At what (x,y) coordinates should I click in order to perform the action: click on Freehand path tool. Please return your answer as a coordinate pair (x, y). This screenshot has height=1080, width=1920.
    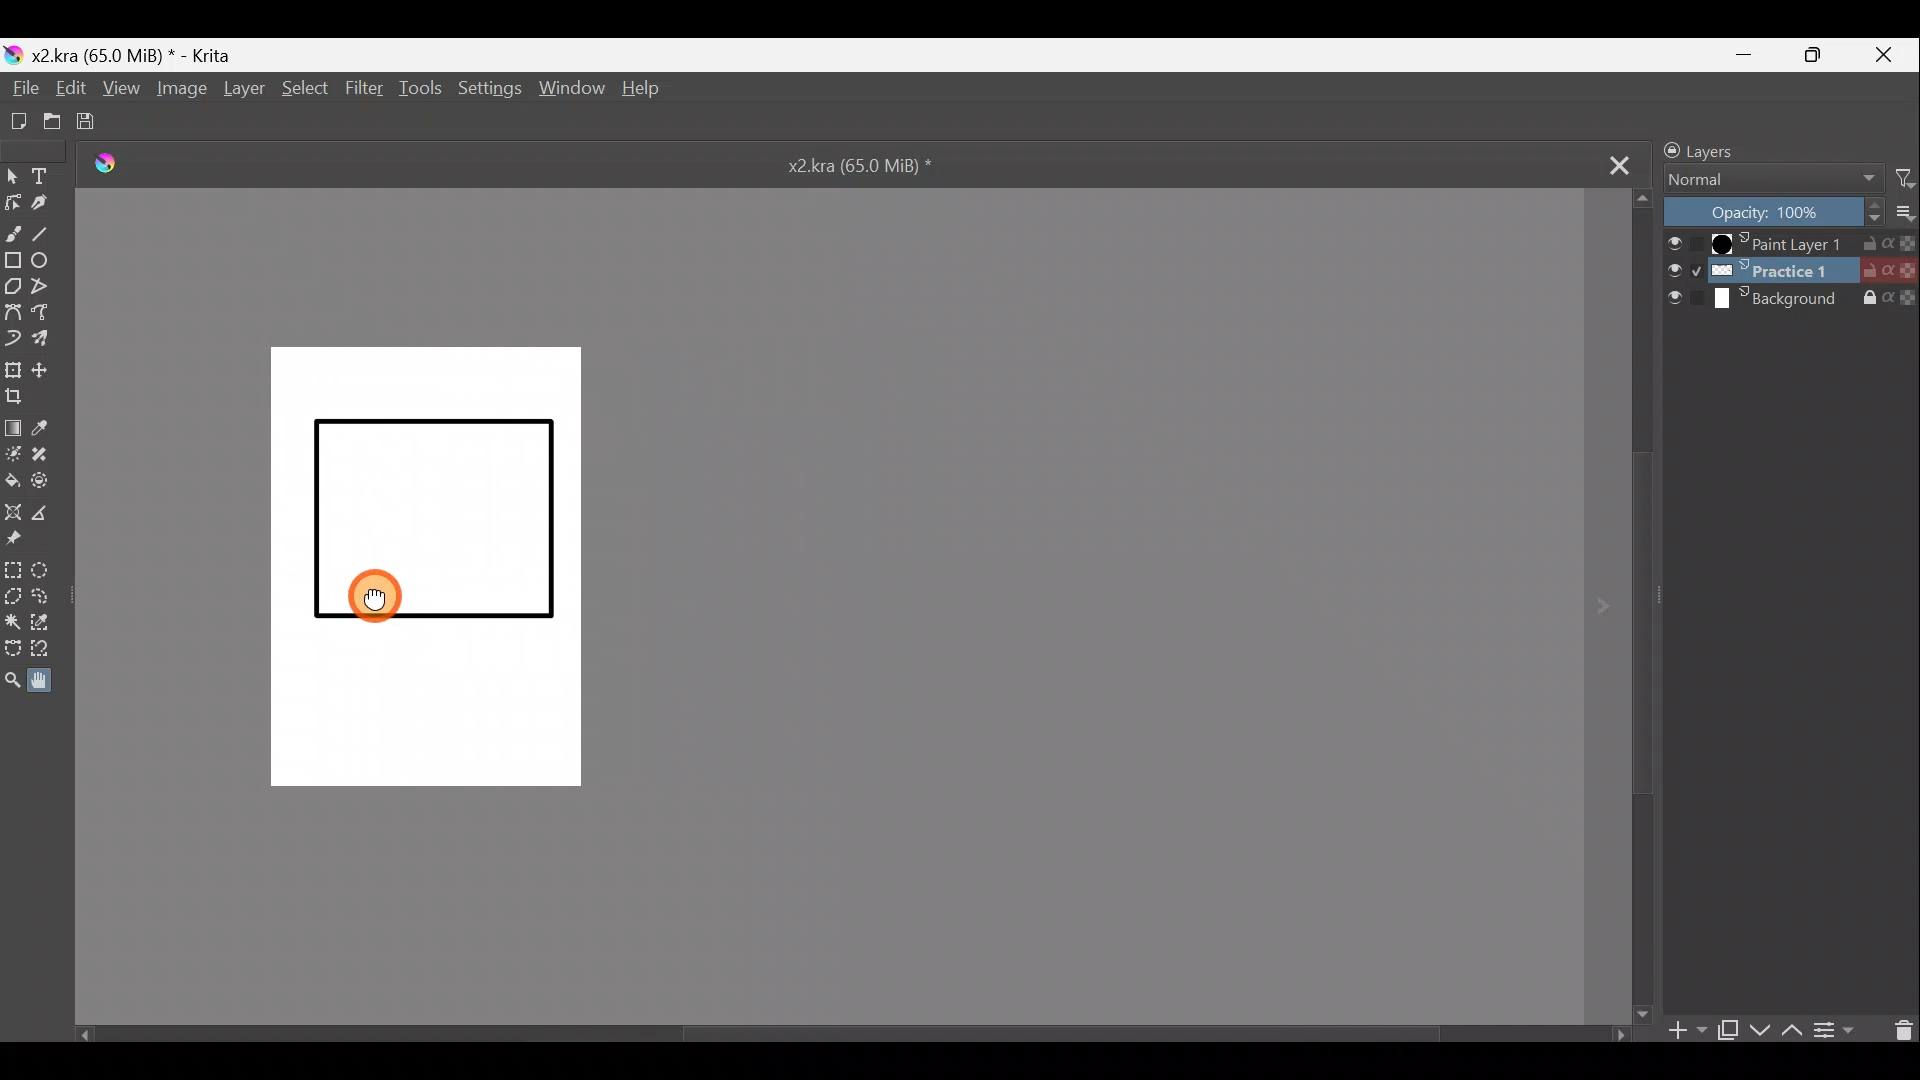
    Looking at the image, I should click on (46, 314).